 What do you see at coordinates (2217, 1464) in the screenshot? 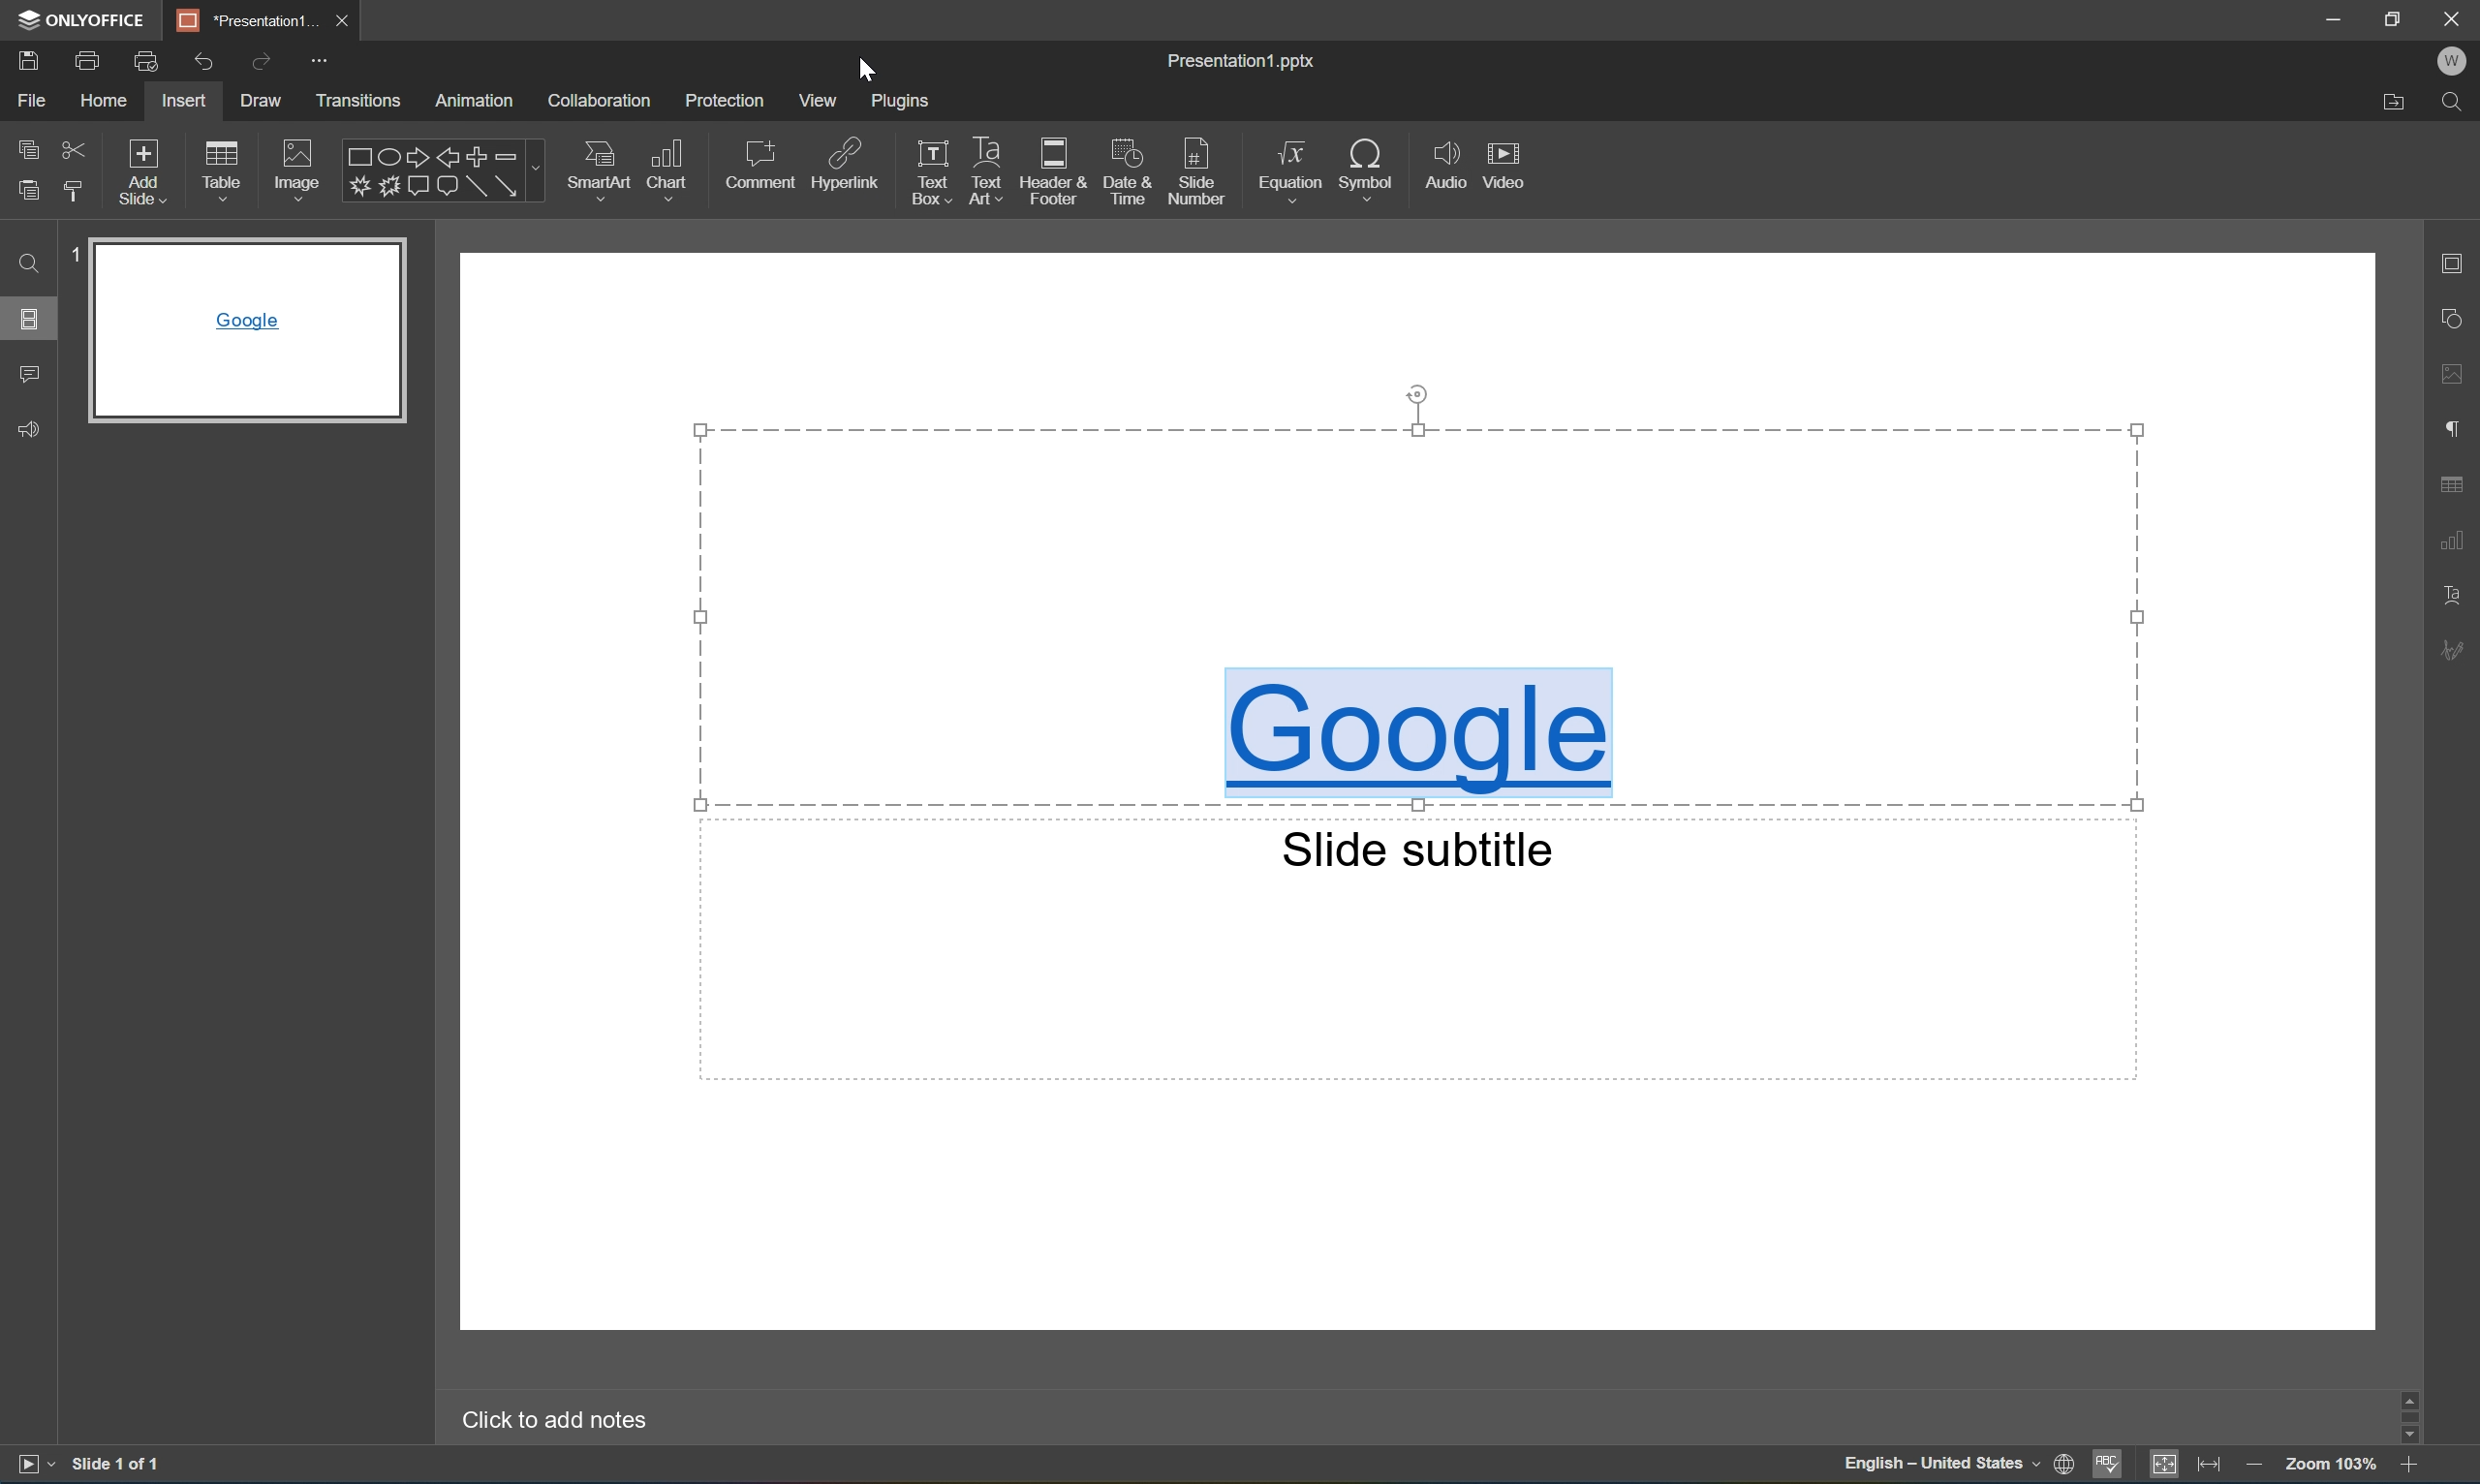
I see `Fit to width` at bounding box center [2217, 1464].